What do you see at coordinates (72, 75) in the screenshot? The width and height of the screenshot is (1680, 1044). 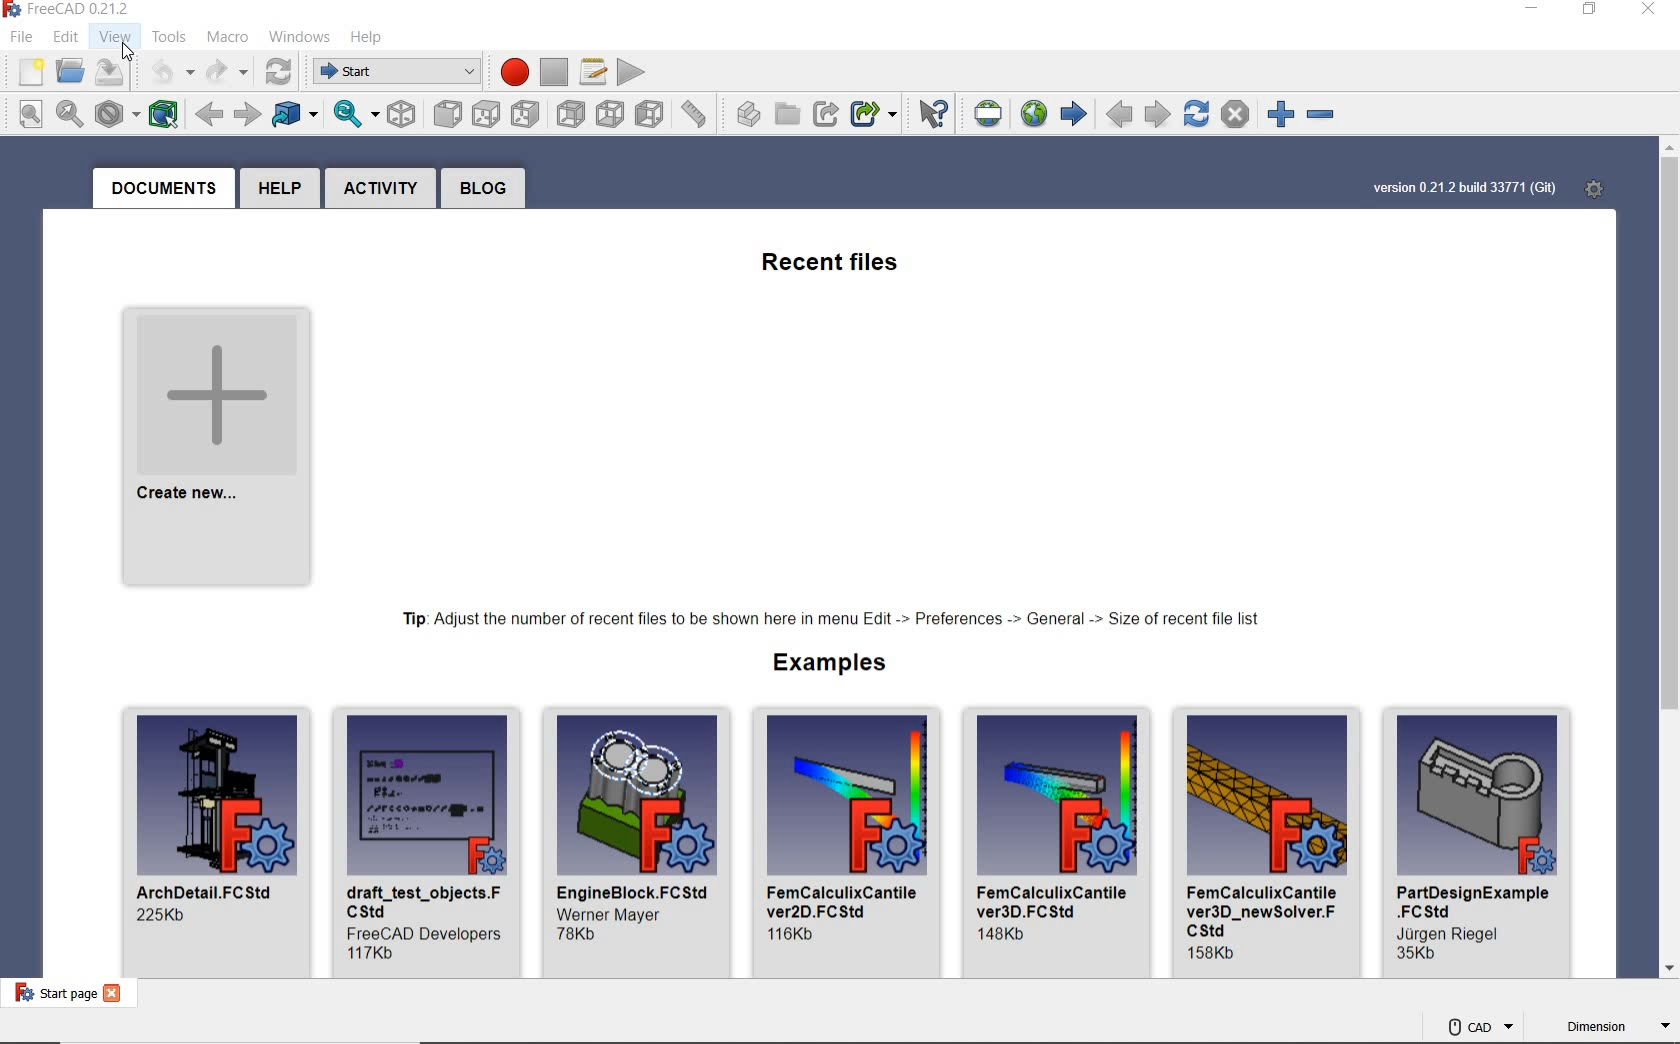 I see `open` at bounding box center [72, 75].